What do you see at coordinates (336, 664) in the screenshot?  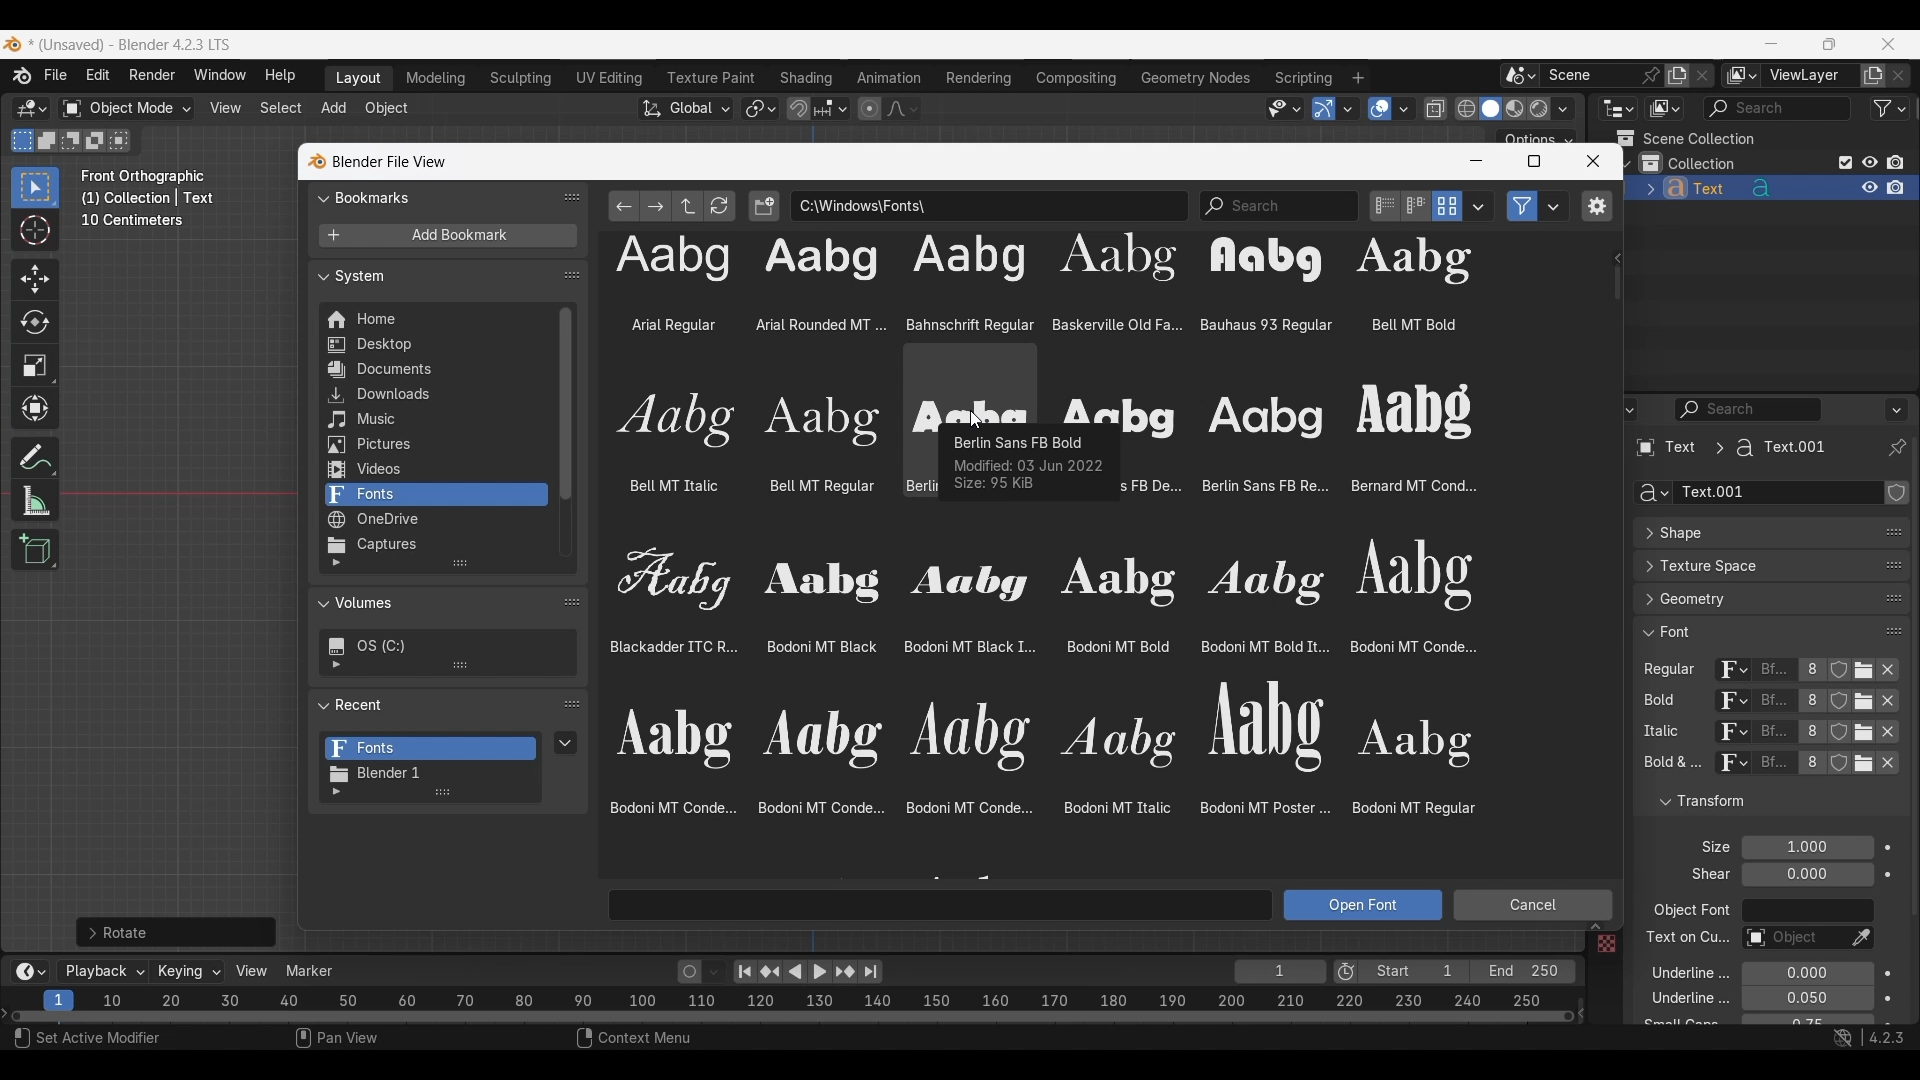 I see `Show filtering options` at bounding box center [336, 664].